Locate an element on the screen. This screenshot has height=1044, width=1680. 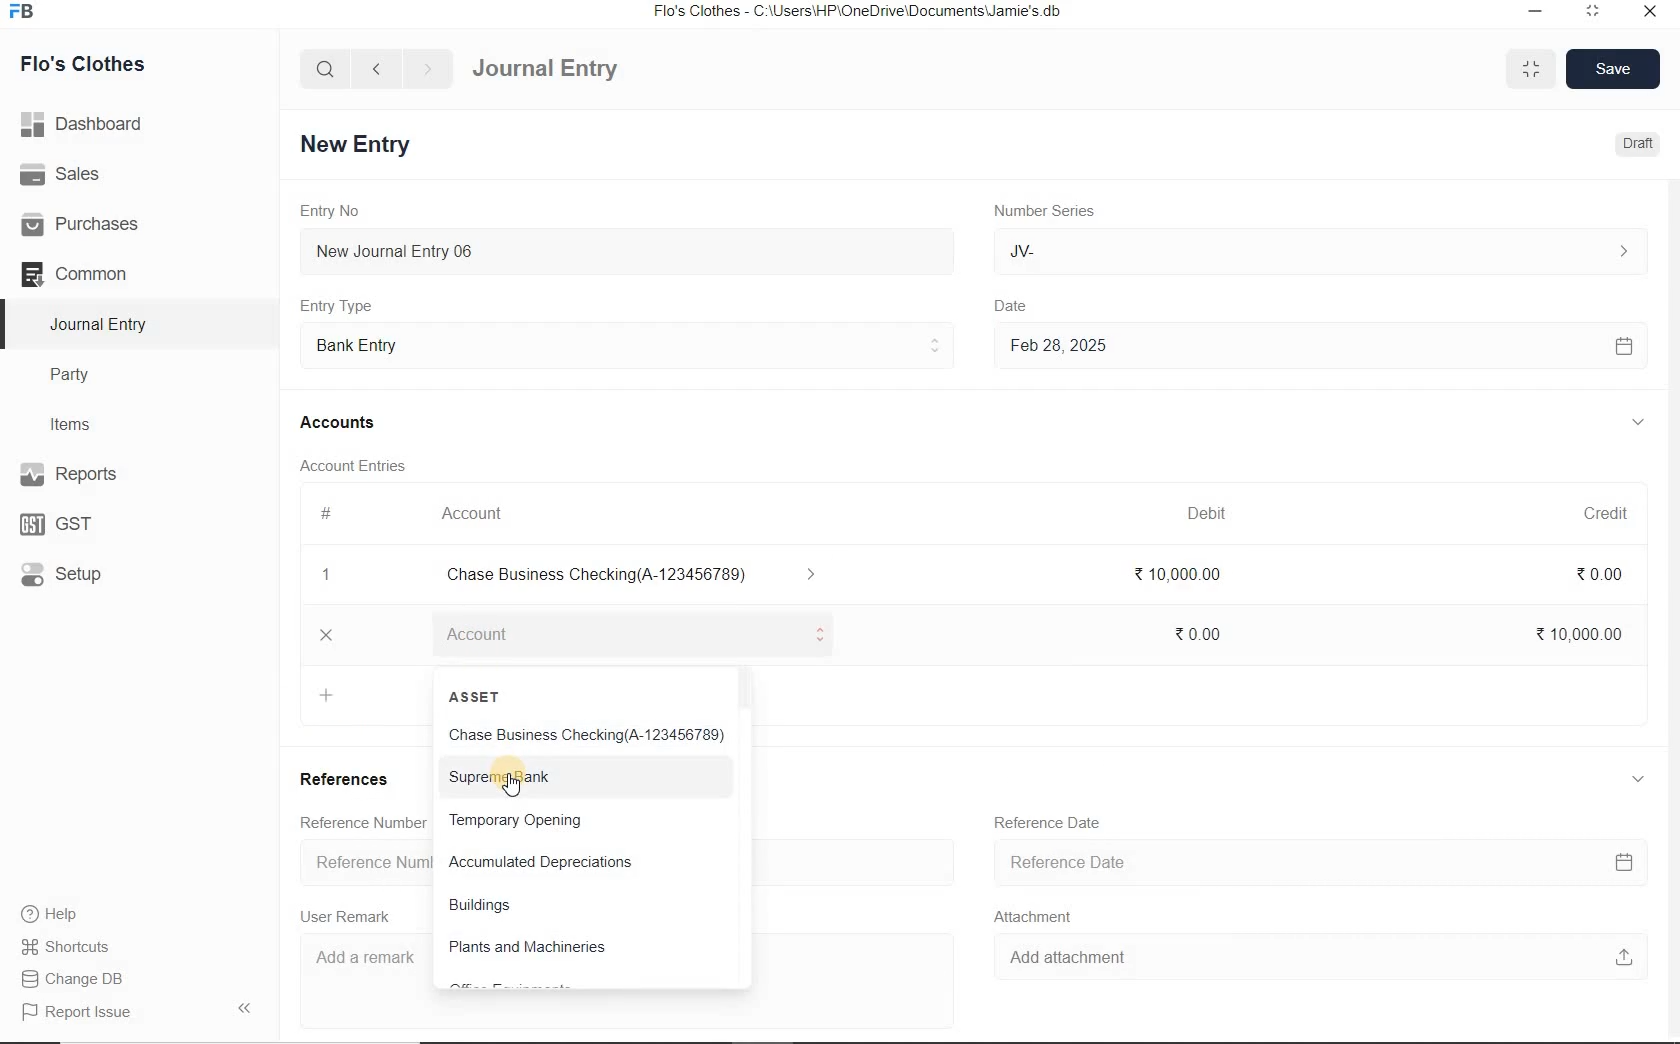
Flo's Clothes is located at coordinates (98, 64).